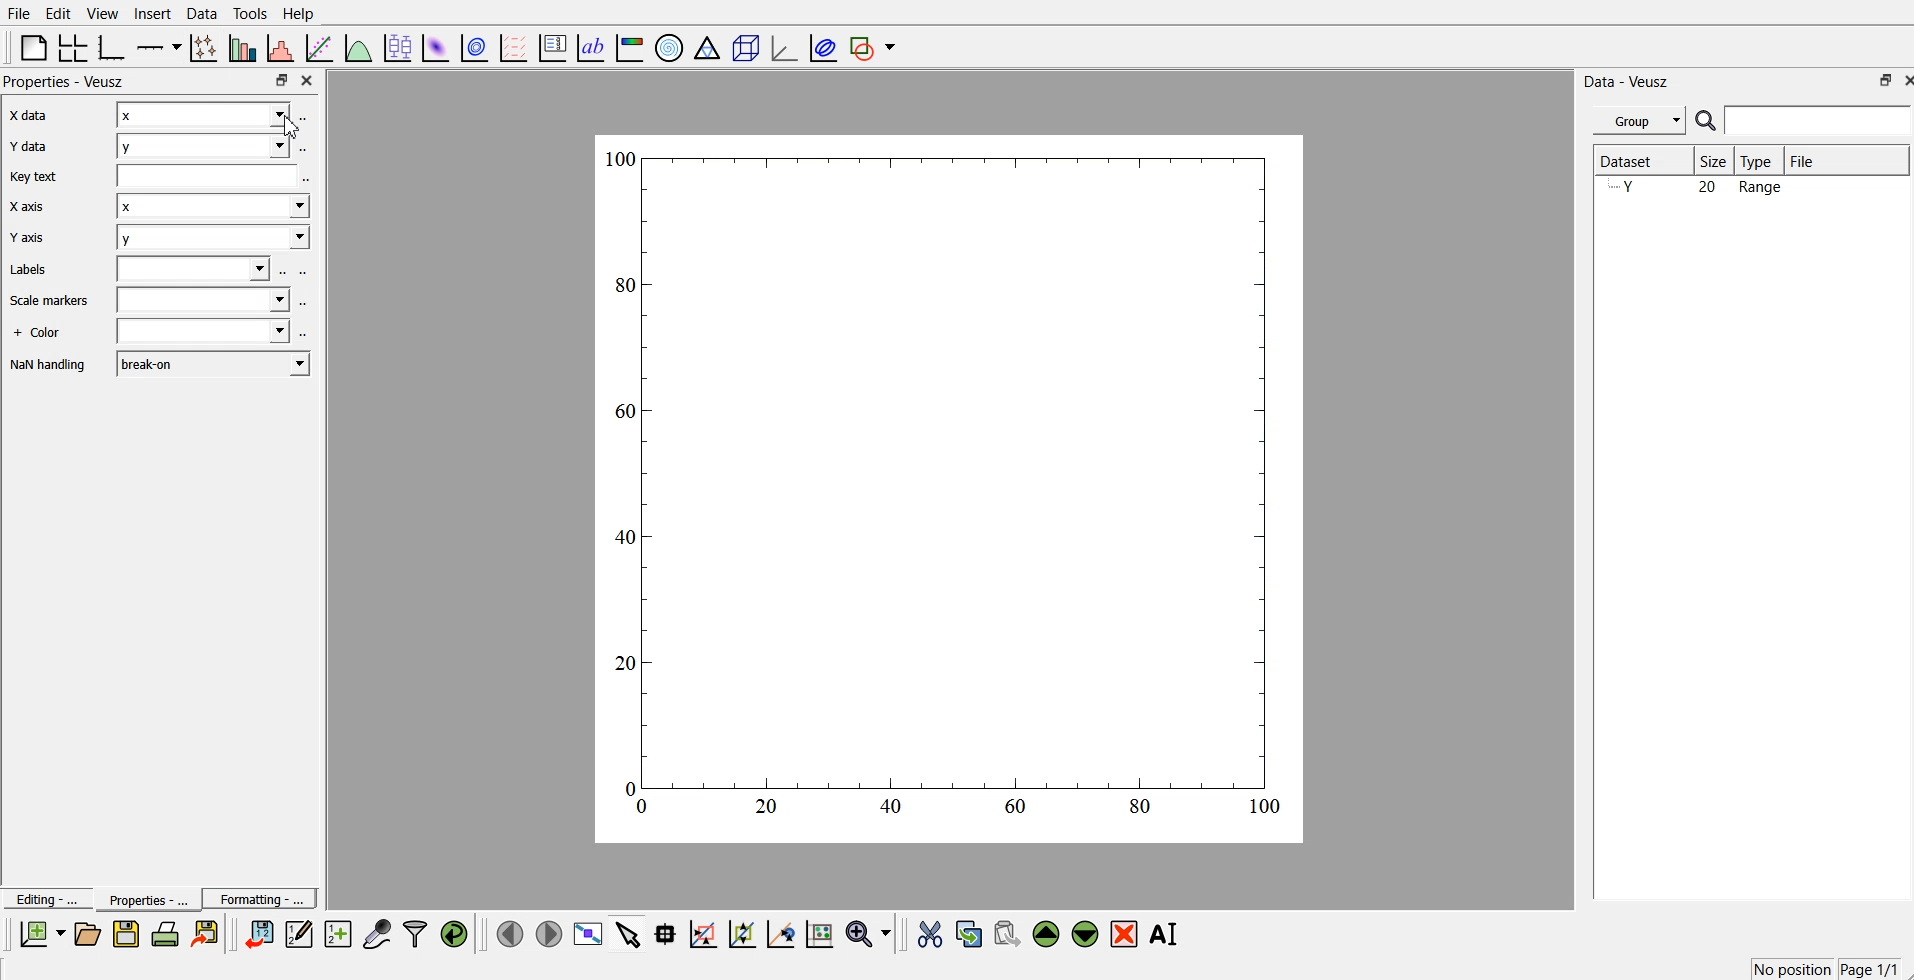  What do you see at coordinates (150, 14) in the screenshot?
I see `Insert` at bounding box center [150, 14].